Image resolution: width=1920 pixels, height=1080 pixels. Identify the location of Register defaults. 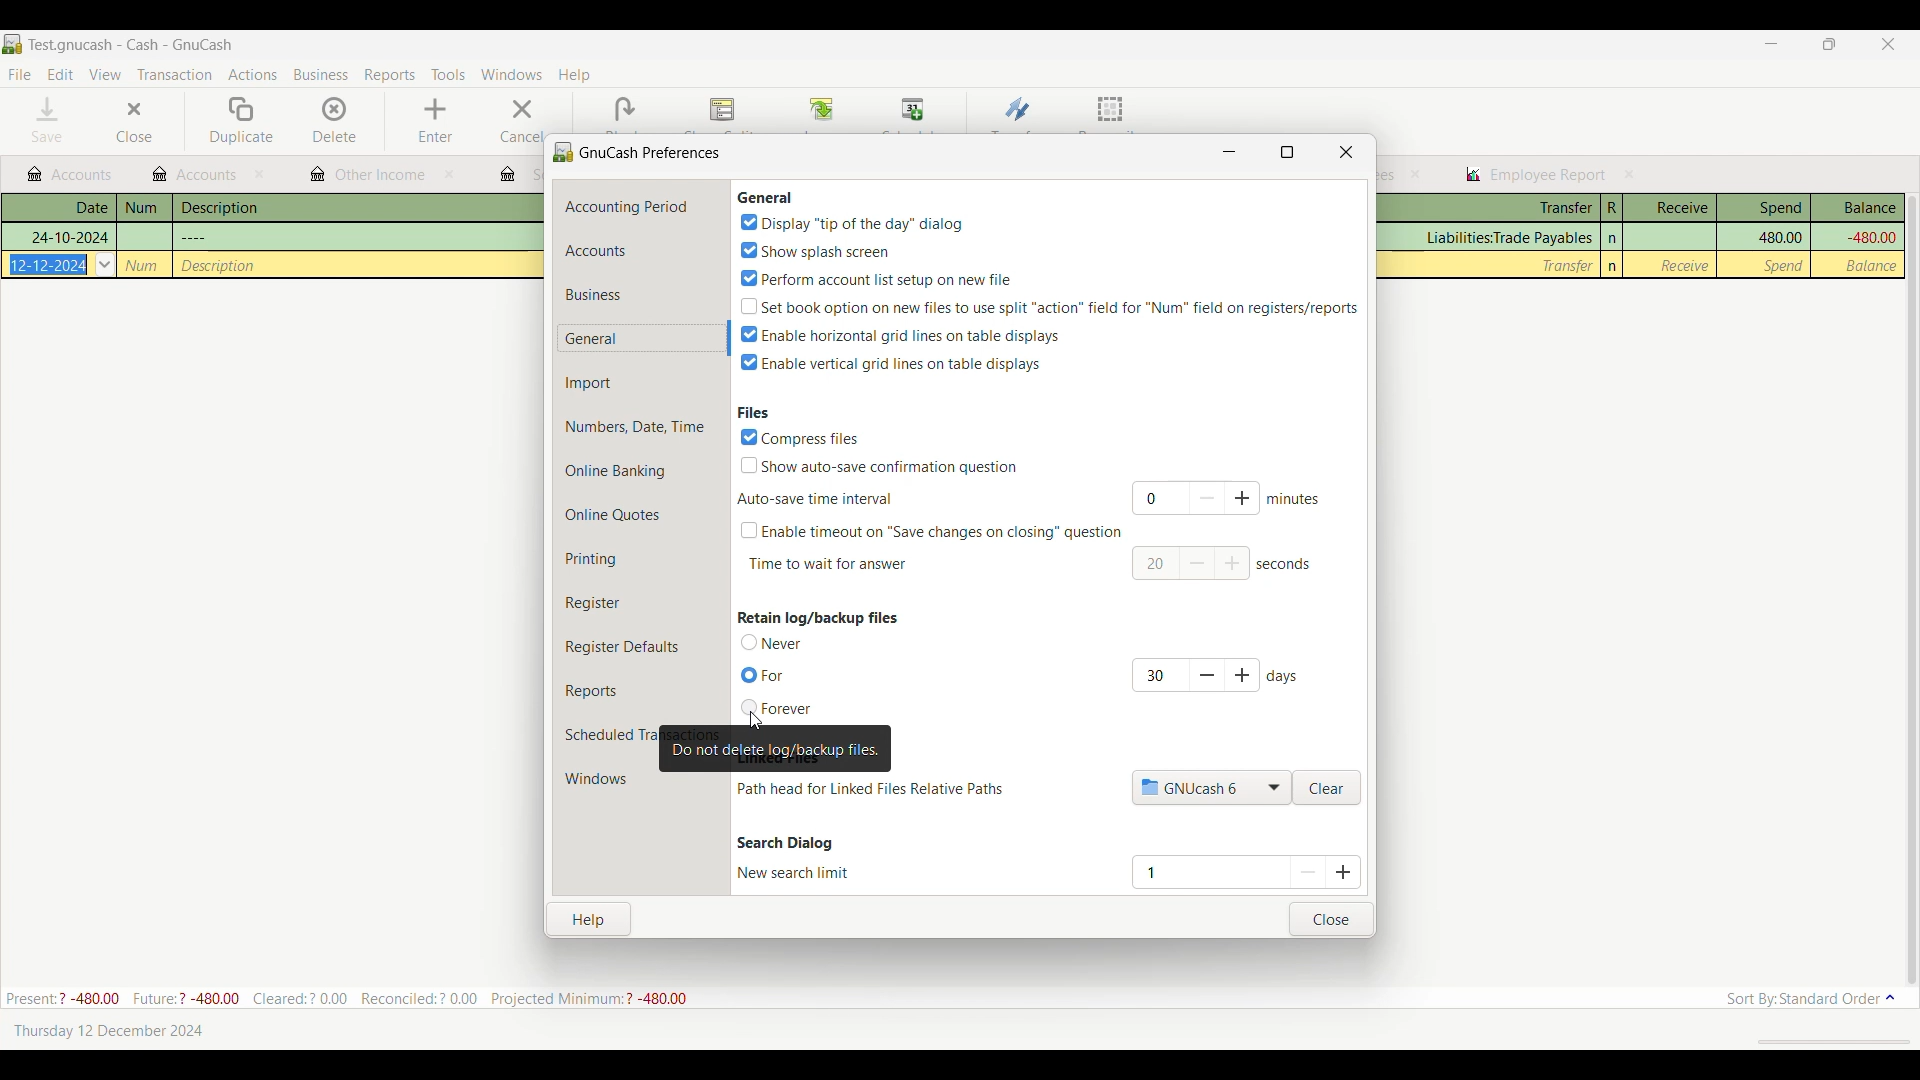
(643, 647).